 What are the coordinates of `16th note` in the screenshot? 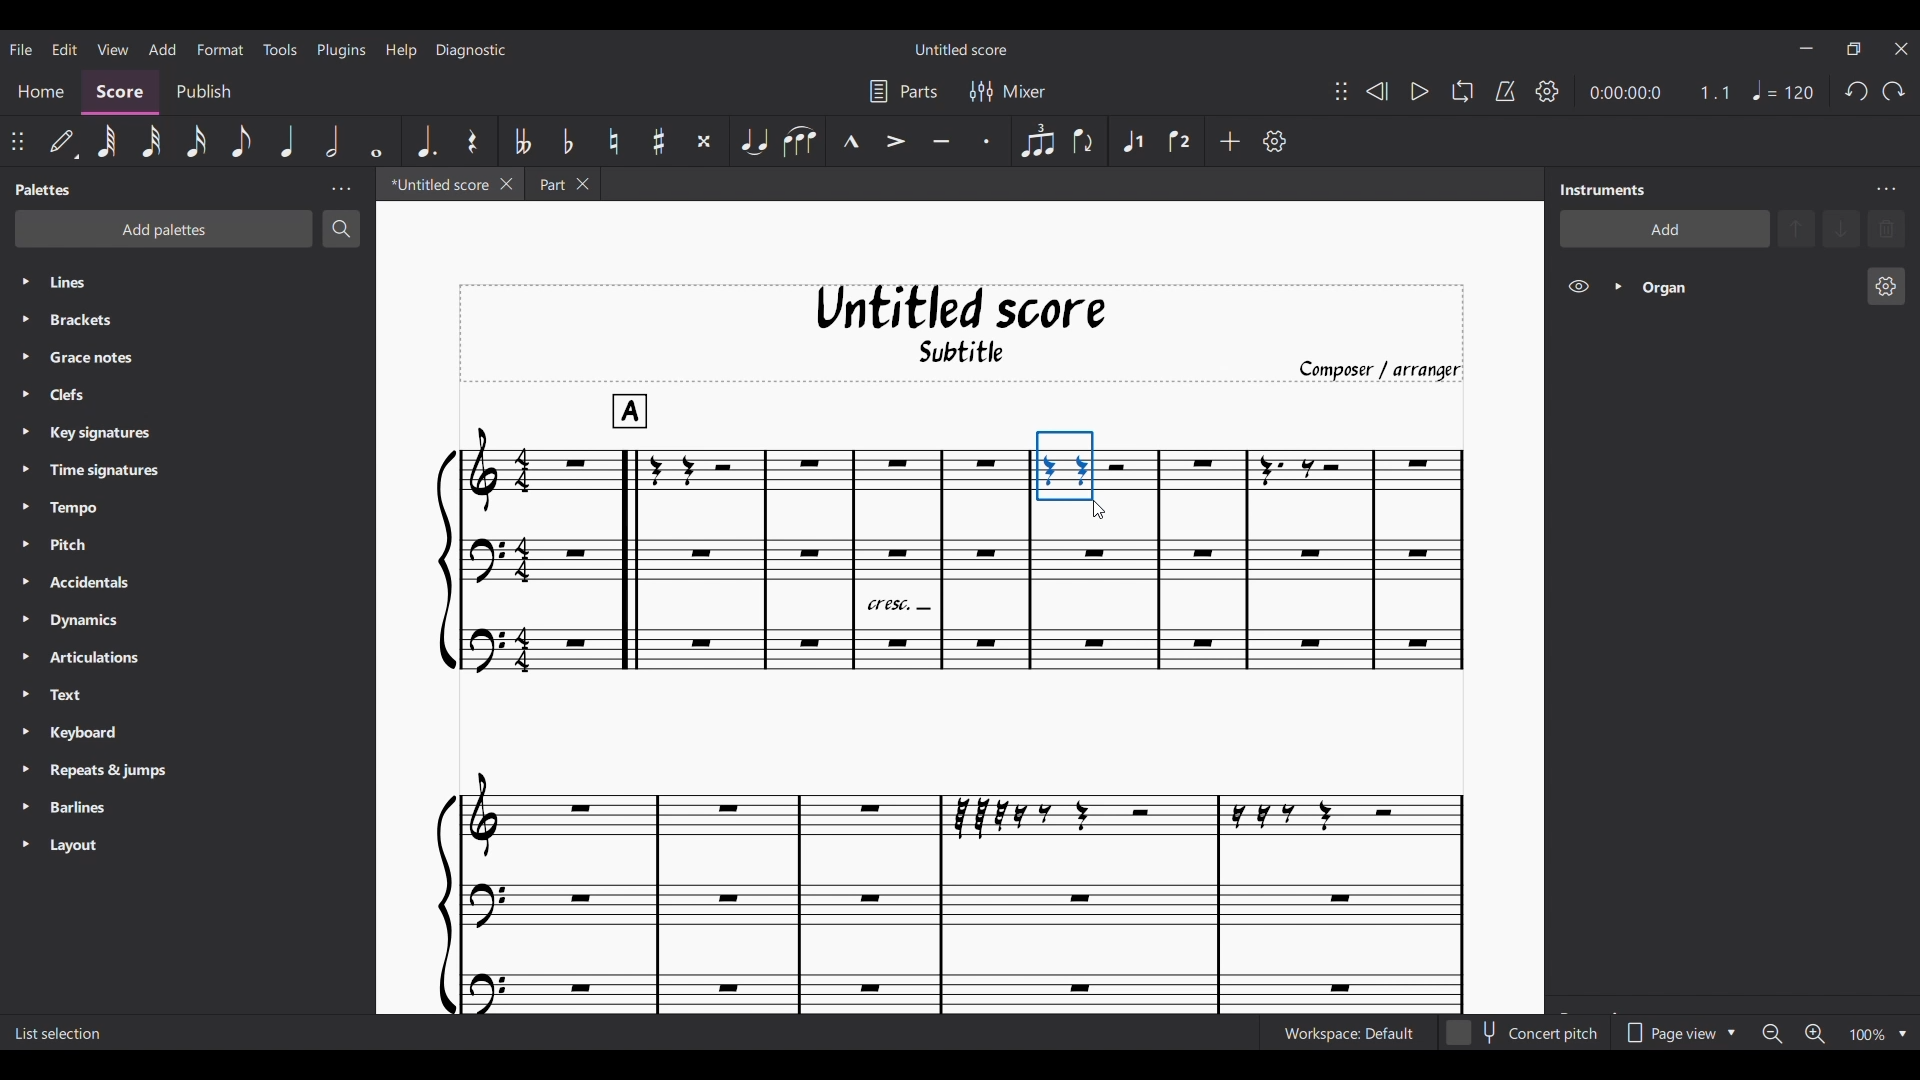 It's located at (196, 142).